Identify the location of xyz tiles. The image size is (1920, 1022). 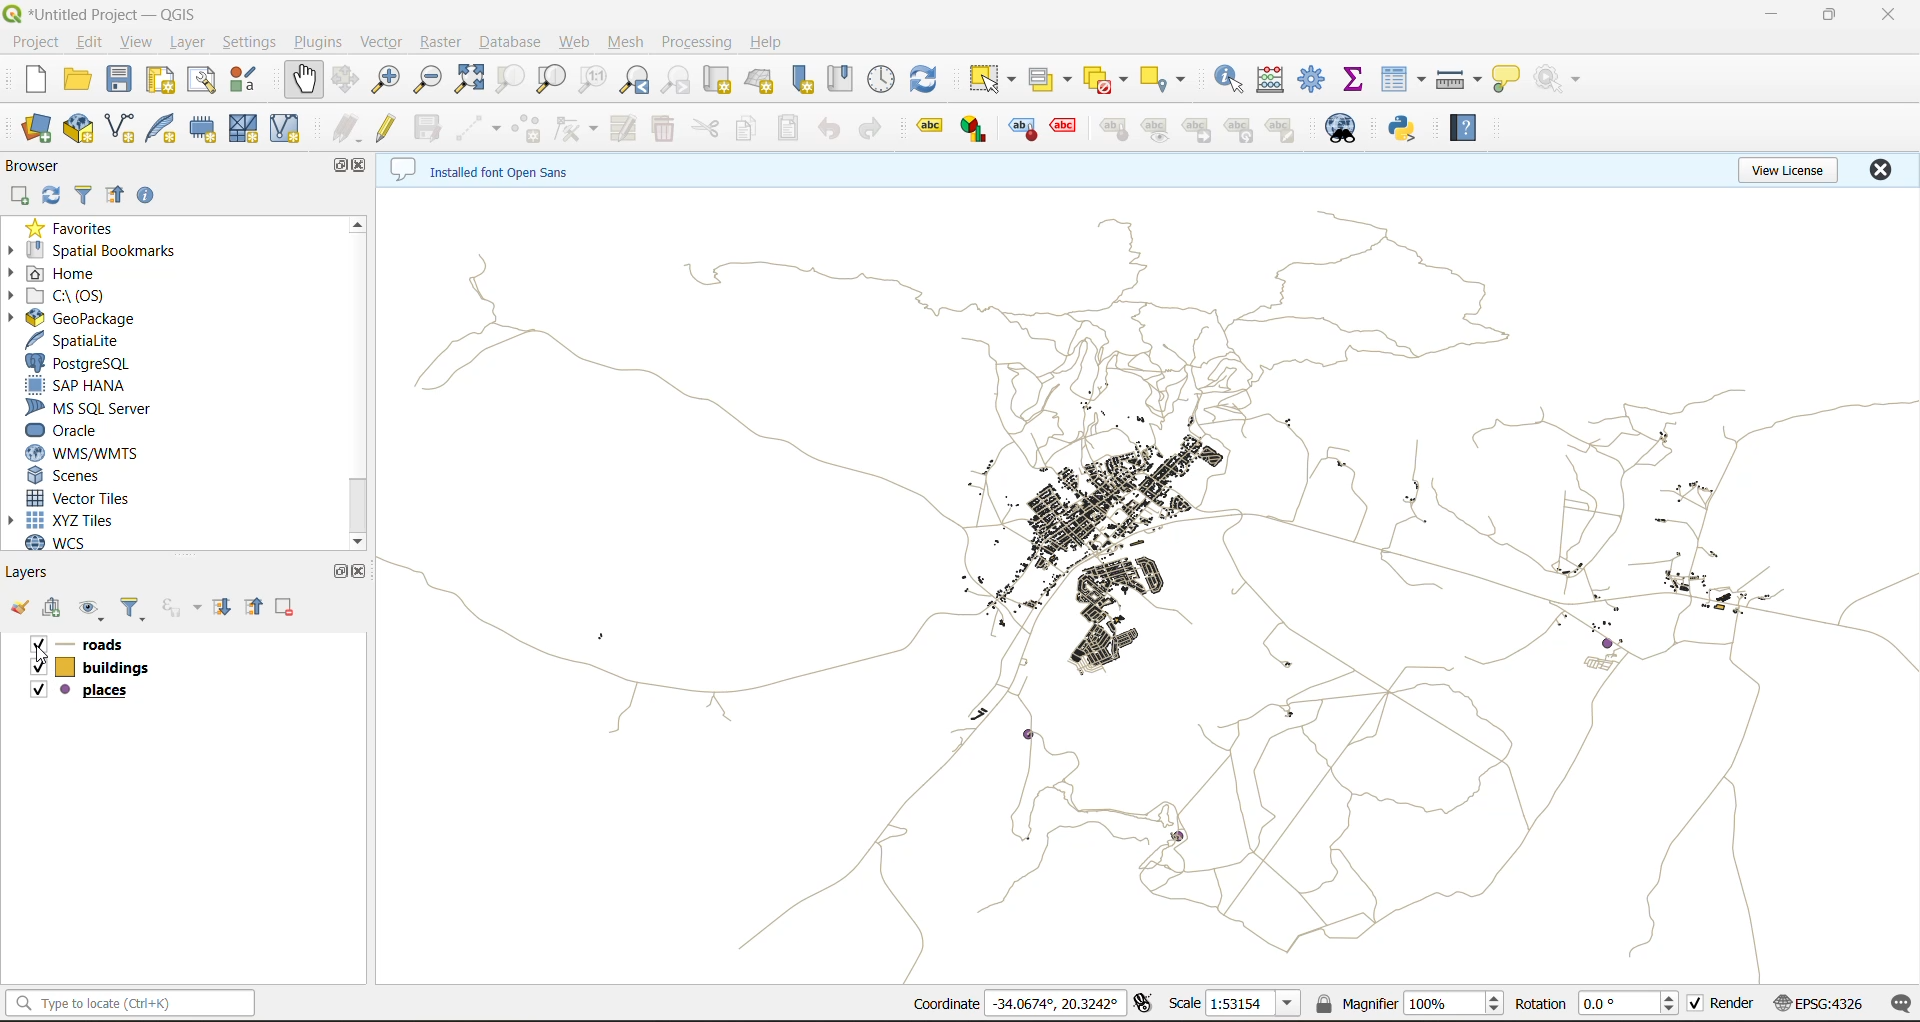
(89, 523).